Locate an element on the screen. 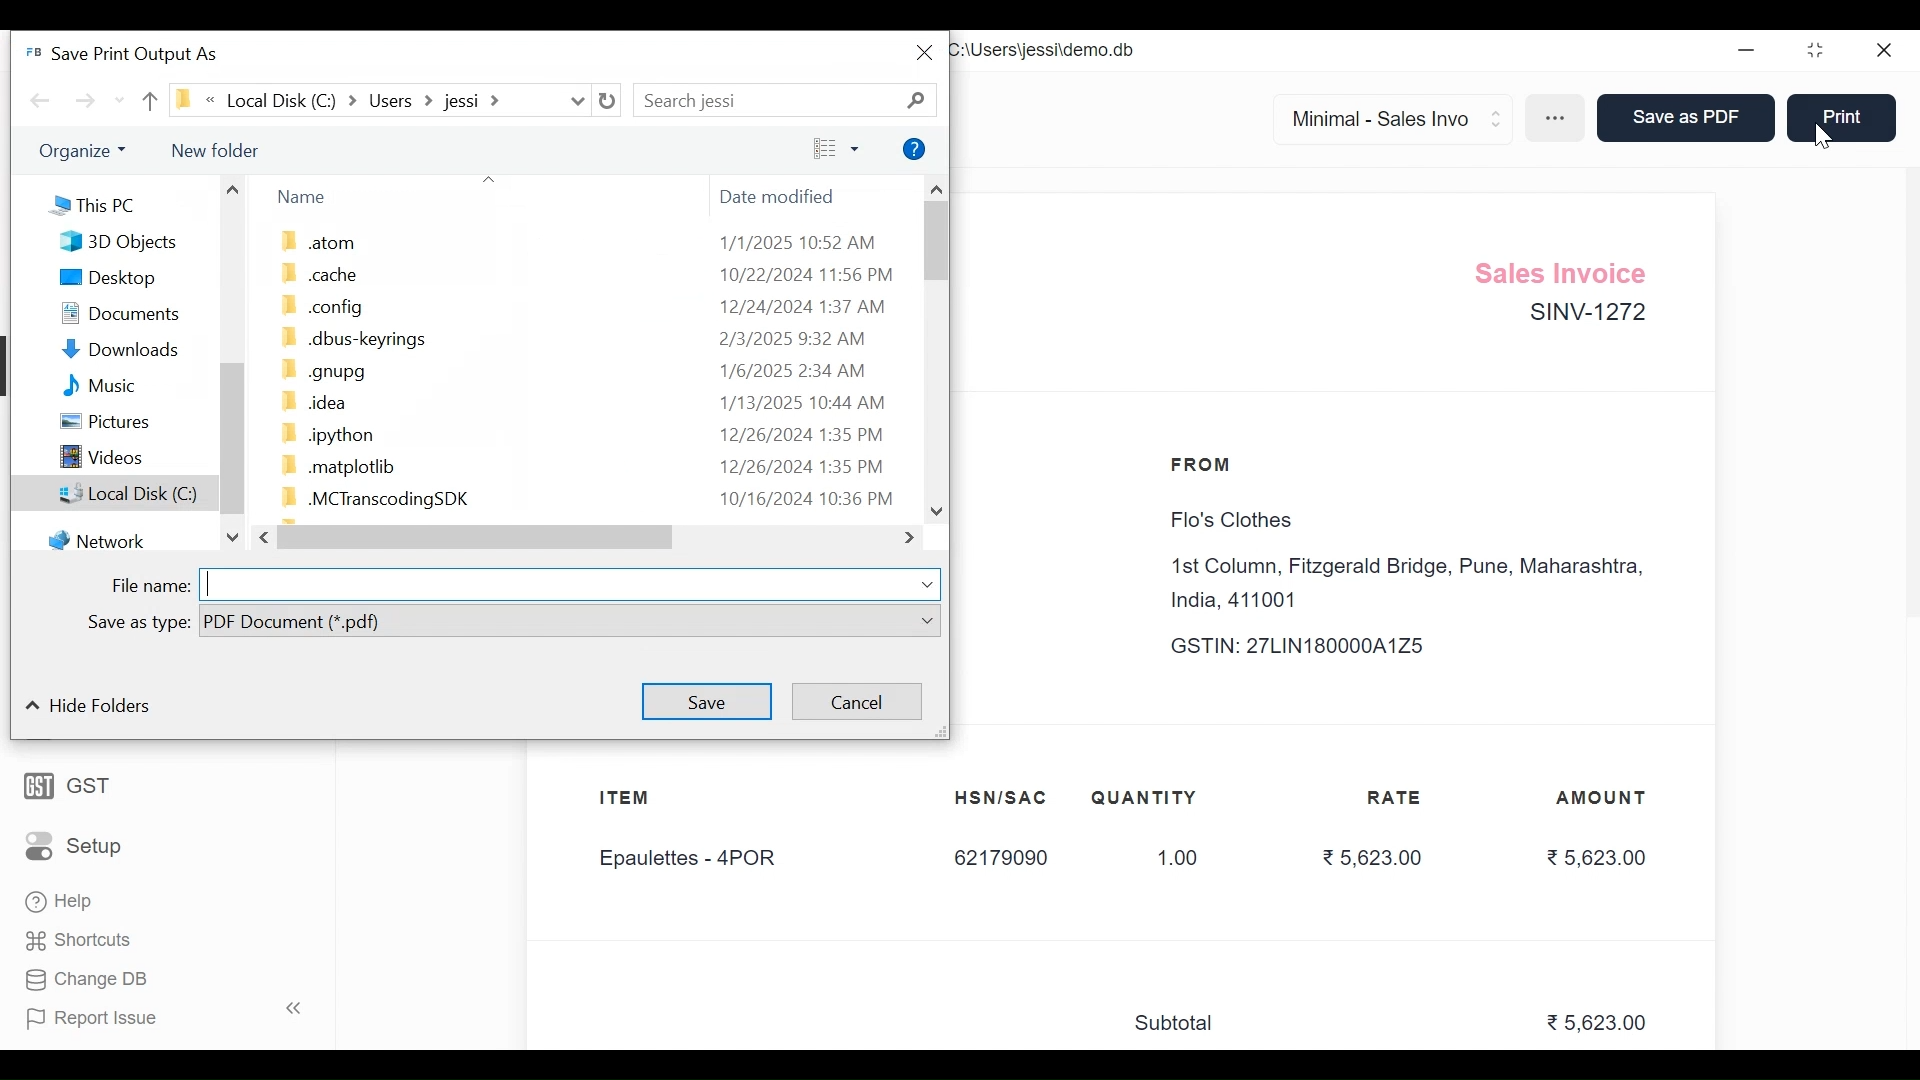 The width and height of the screenshot is (1920, 1080). atom is located at coordinates (318, 244).